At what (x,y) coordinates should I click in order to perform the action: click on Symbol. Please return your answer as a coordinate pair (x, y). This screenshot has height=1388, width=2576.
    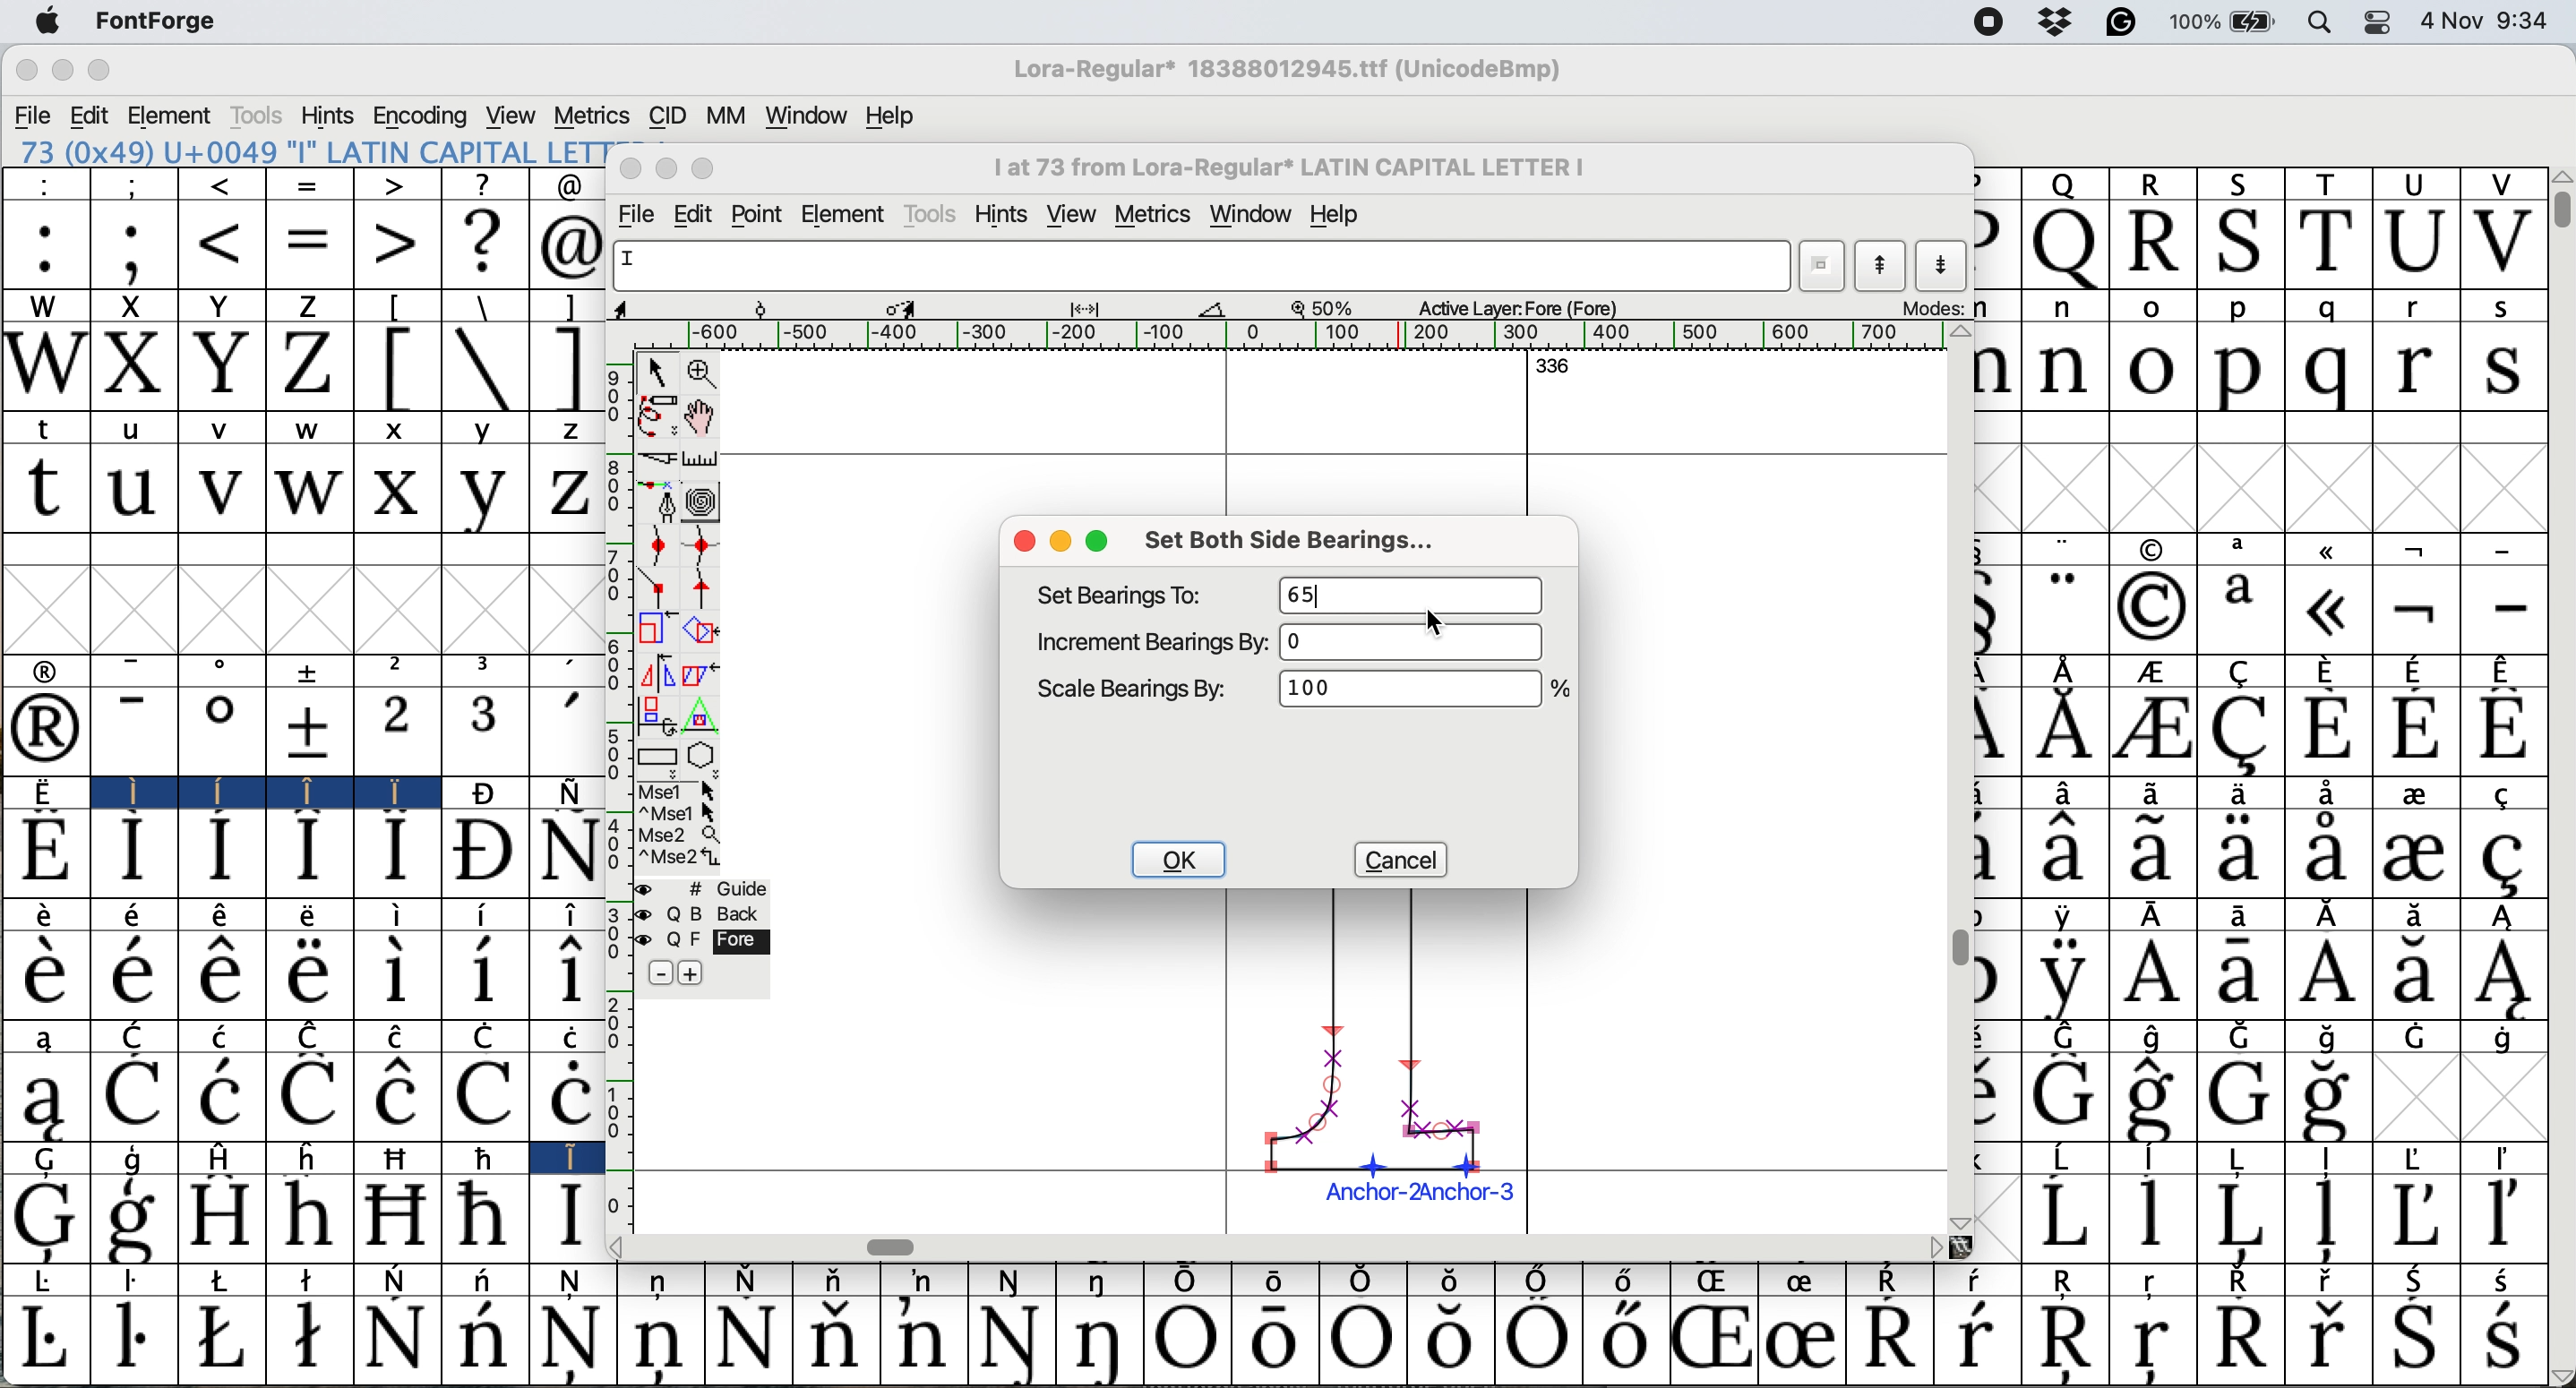
    Looking at the image, I should click on (571, 790).